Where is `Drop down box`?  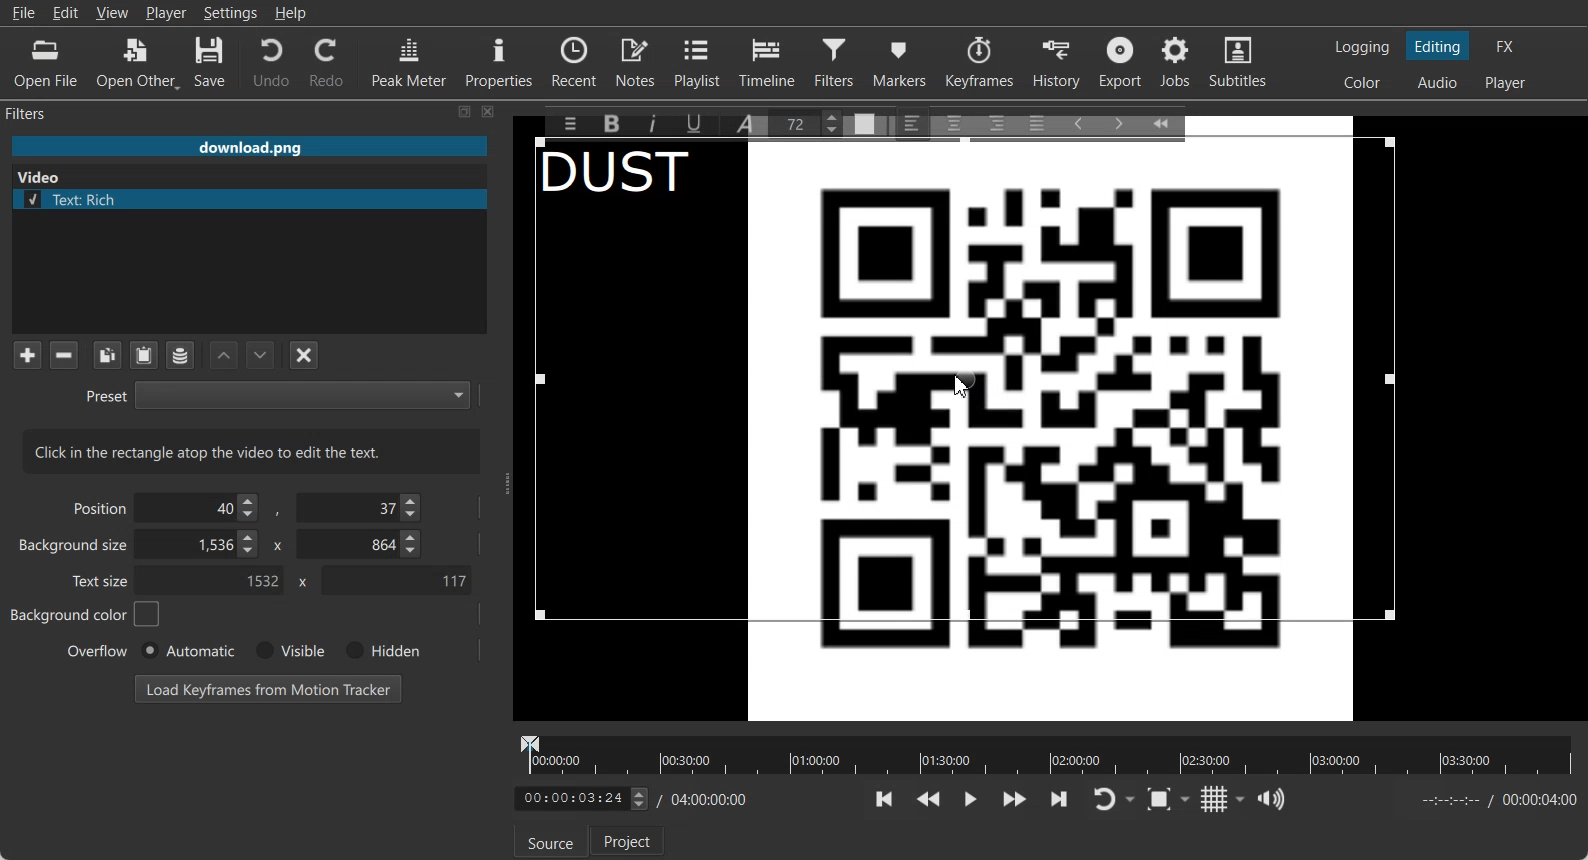 Drop down box is located at coordinates (1132, 800).